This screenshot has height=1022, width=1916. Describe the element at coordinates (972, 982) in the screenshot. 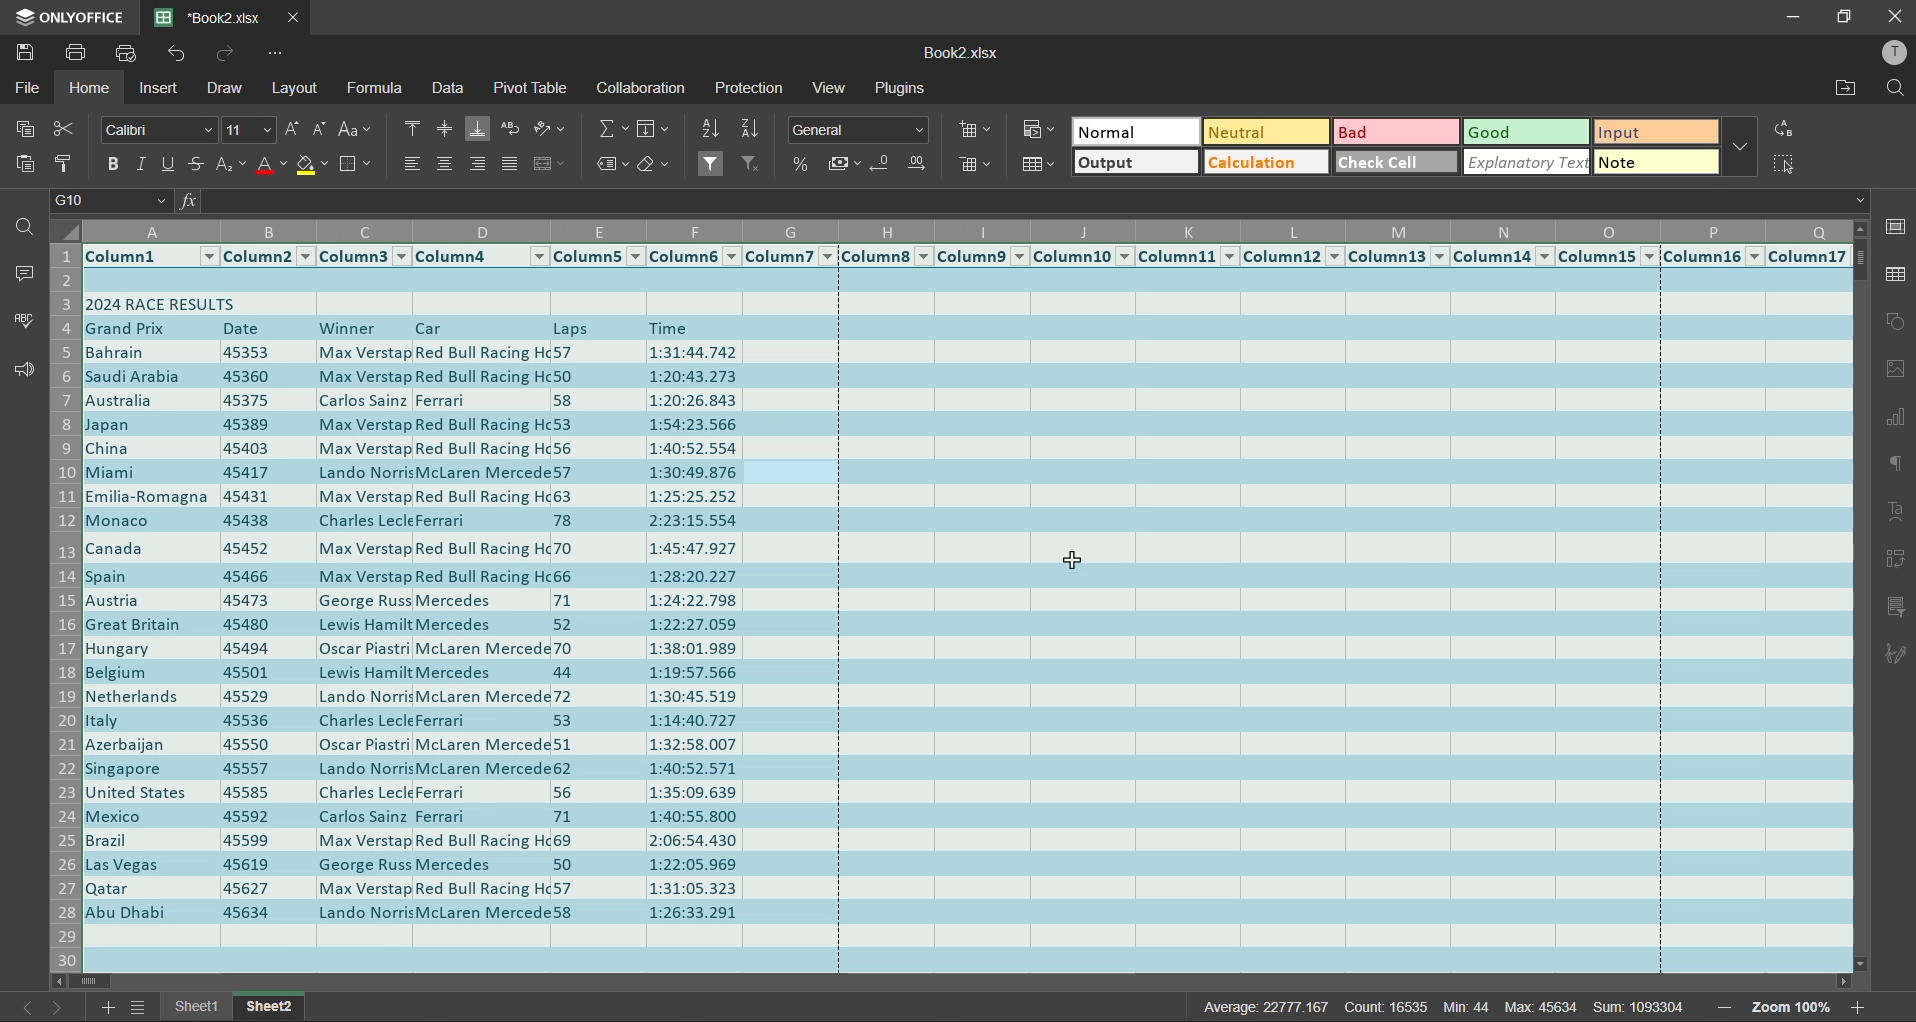

I see `scrollbar` at that location.